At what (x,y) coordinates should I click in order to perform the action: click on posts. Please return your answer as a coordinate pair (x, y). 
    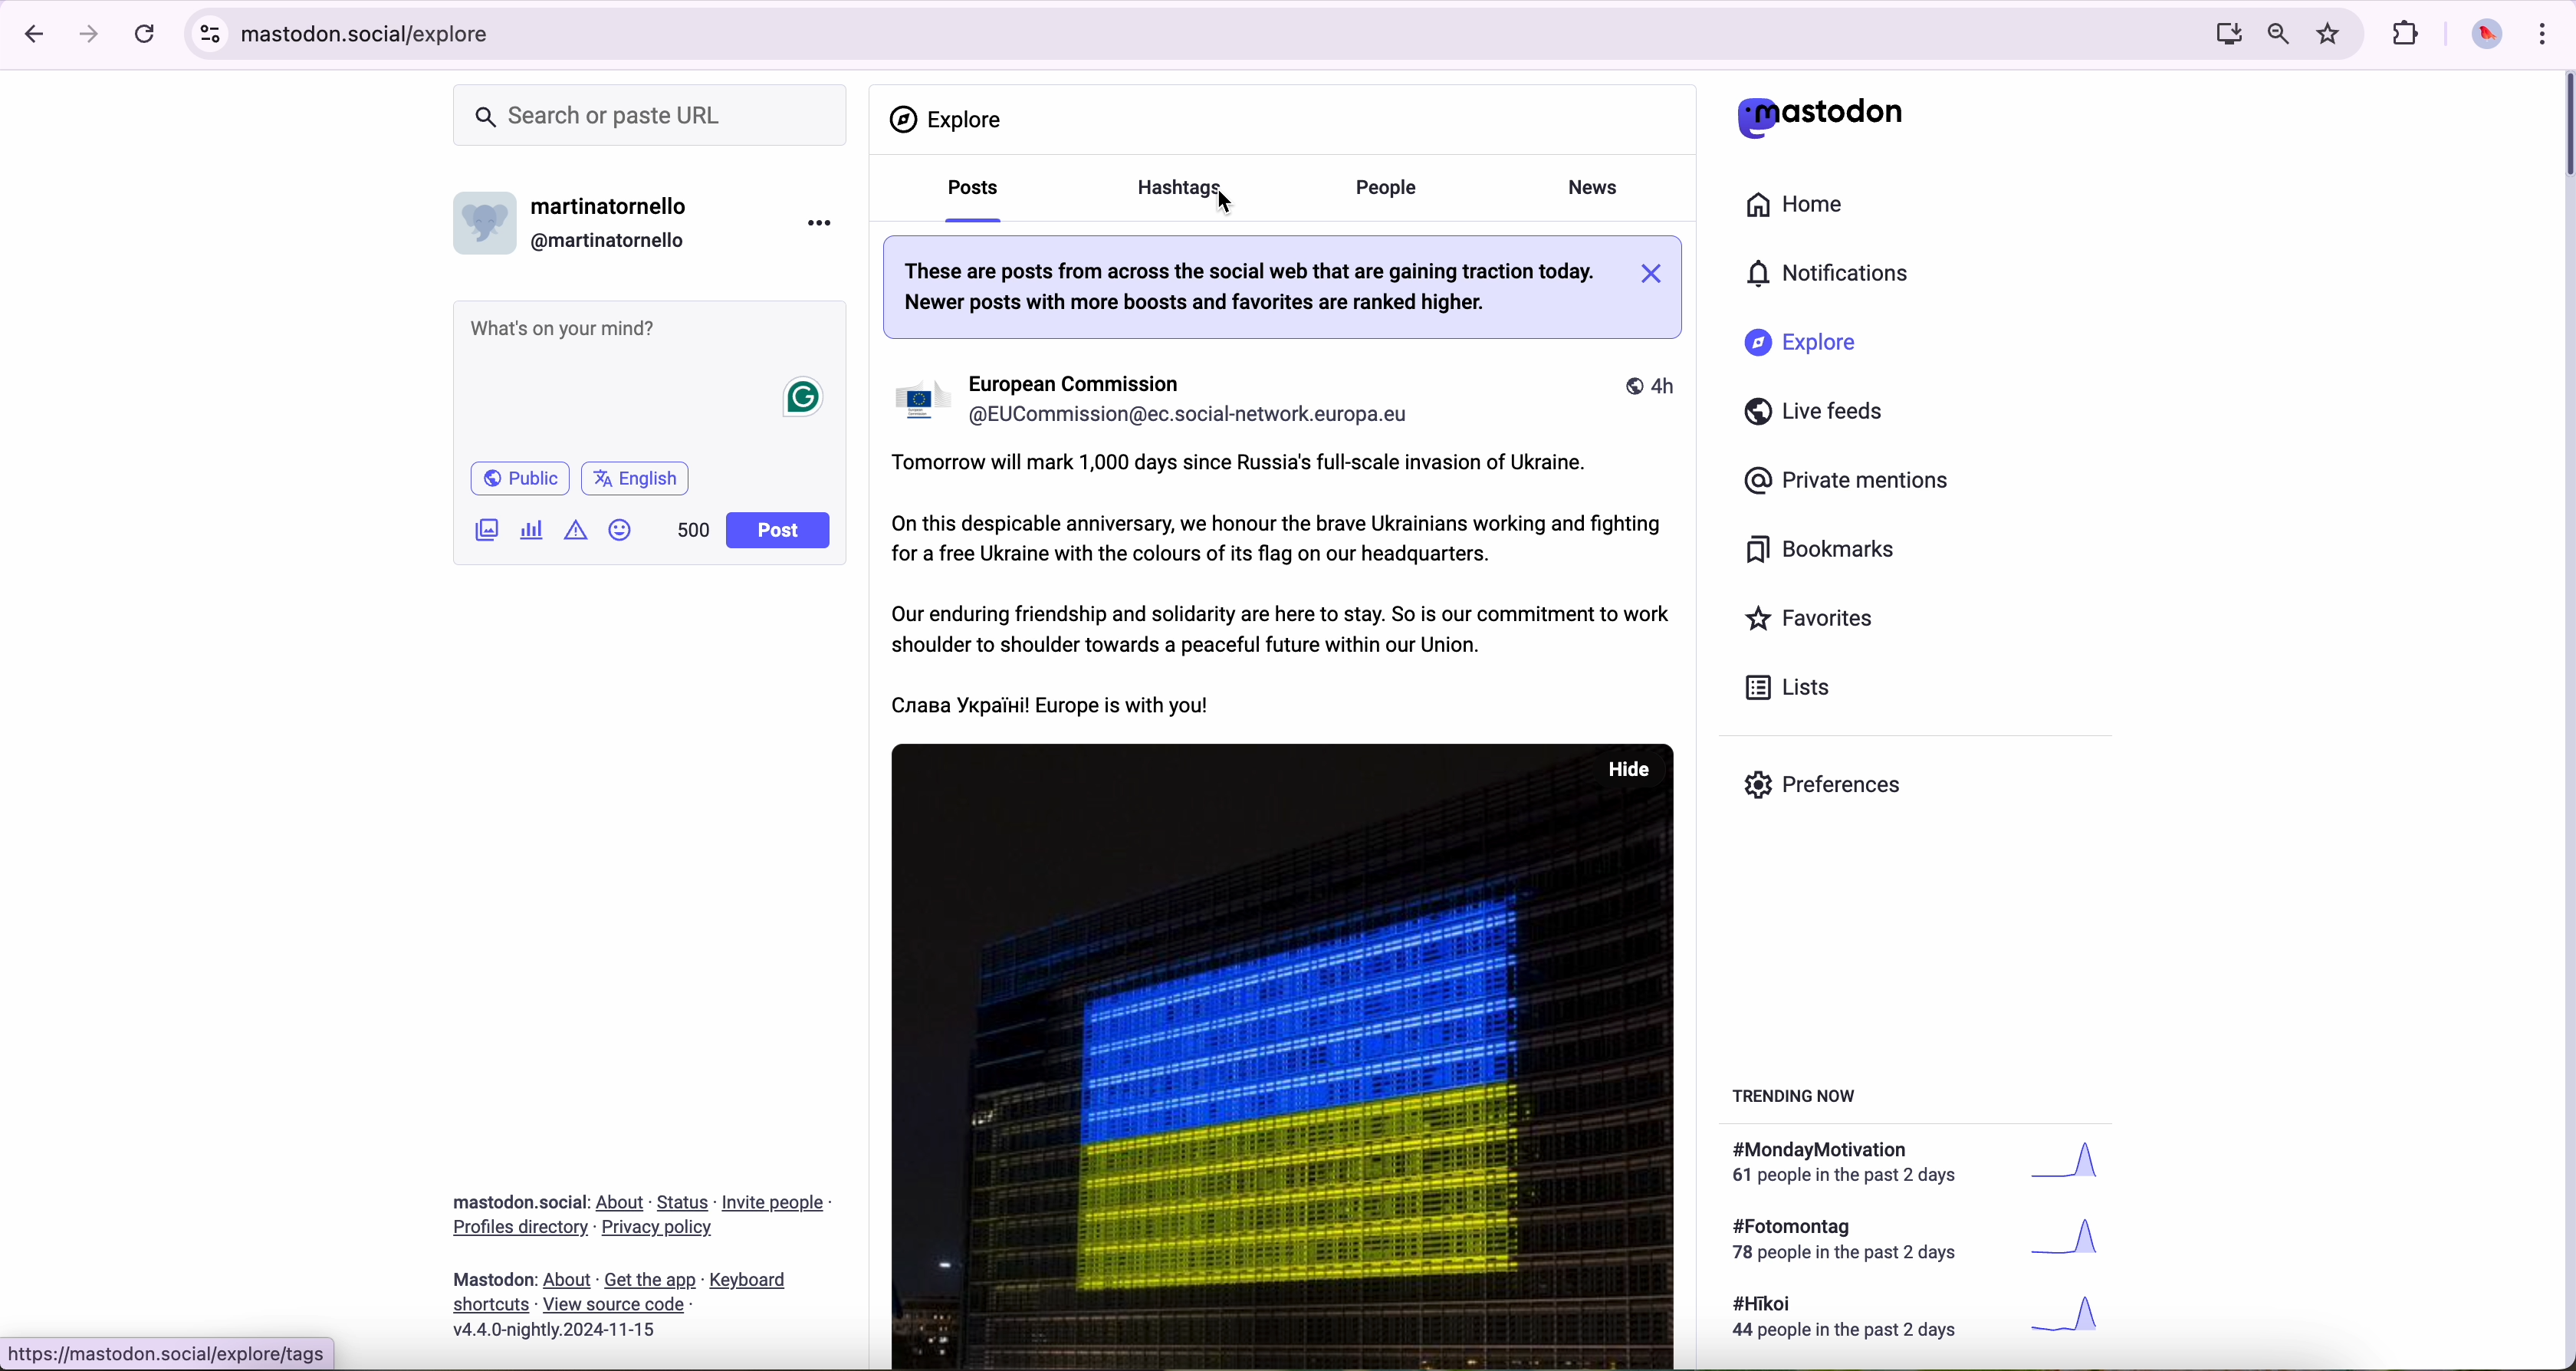
    Looking at the image, I should click on (972, 199).